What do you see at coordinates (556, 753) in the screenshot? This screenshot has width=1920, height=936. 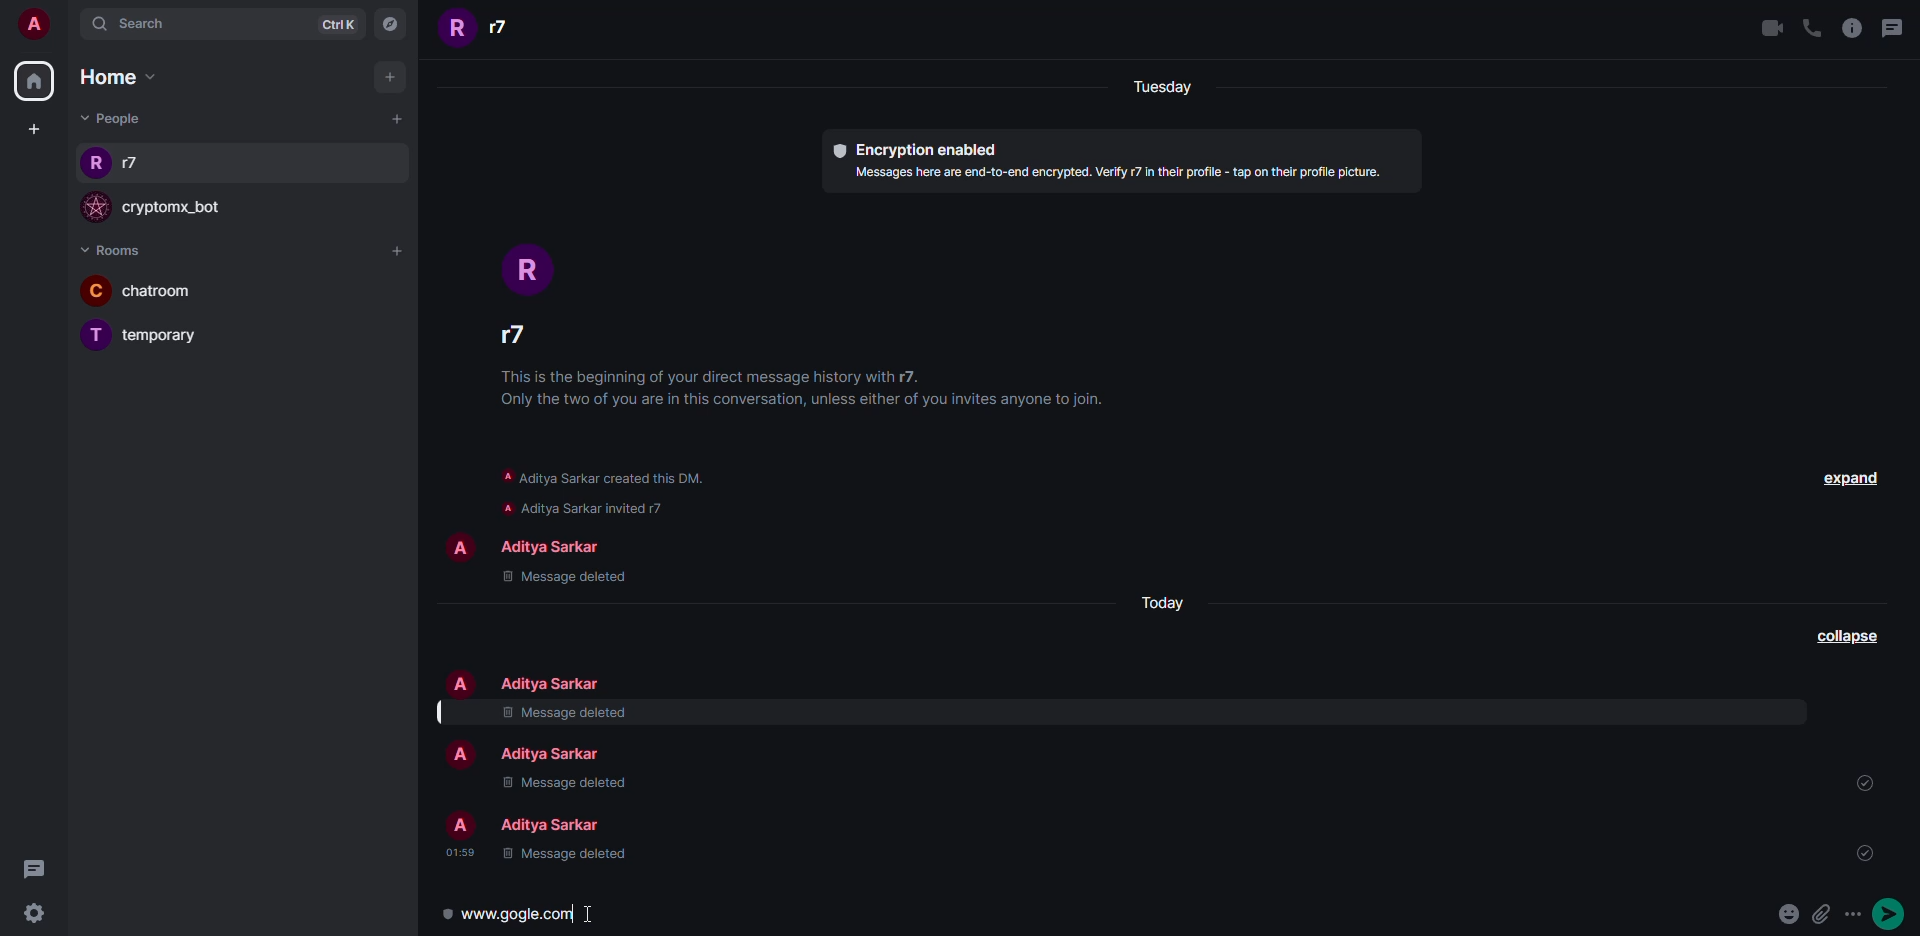 I see `people` at bounding box center [556, 753].